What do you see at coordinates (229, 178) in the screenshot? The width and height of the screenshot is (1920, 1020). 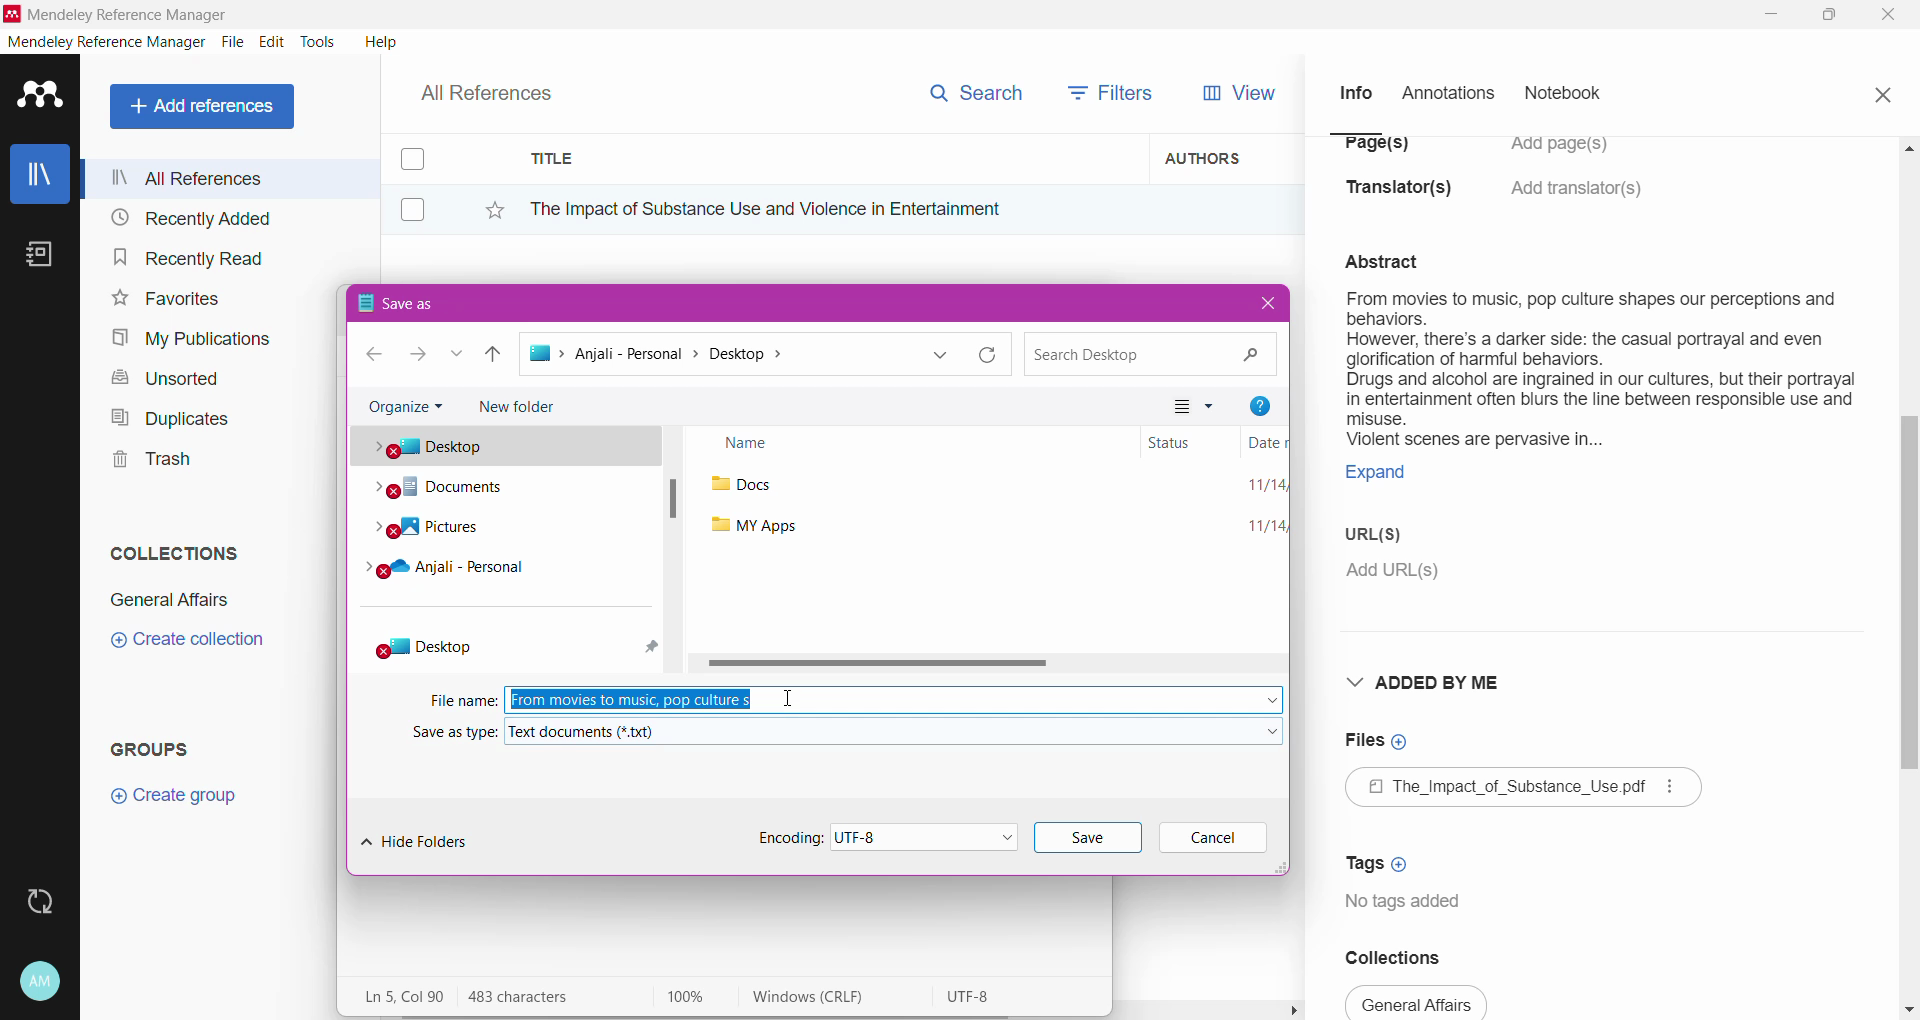 I see `All References` at bounding box center [229, 178].